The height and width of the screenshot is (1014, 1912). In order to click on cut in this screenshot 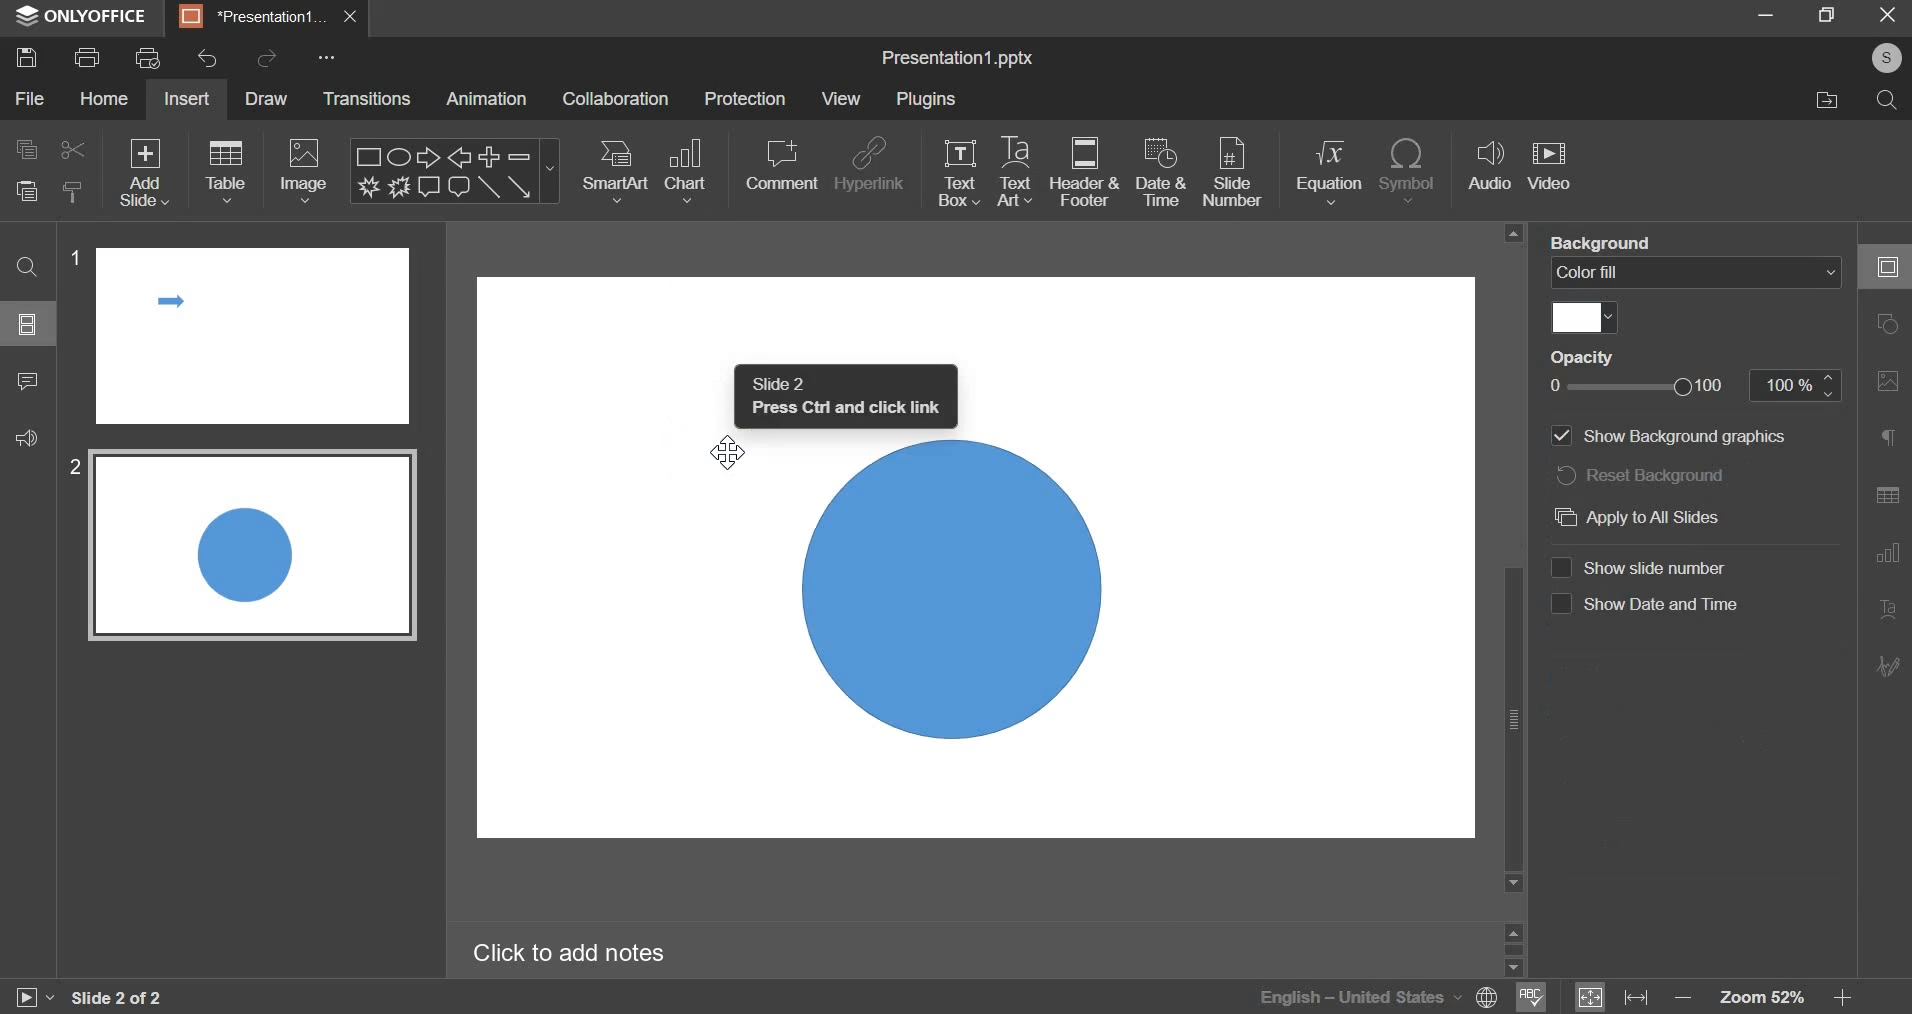, I will do `click(74, 149)`.